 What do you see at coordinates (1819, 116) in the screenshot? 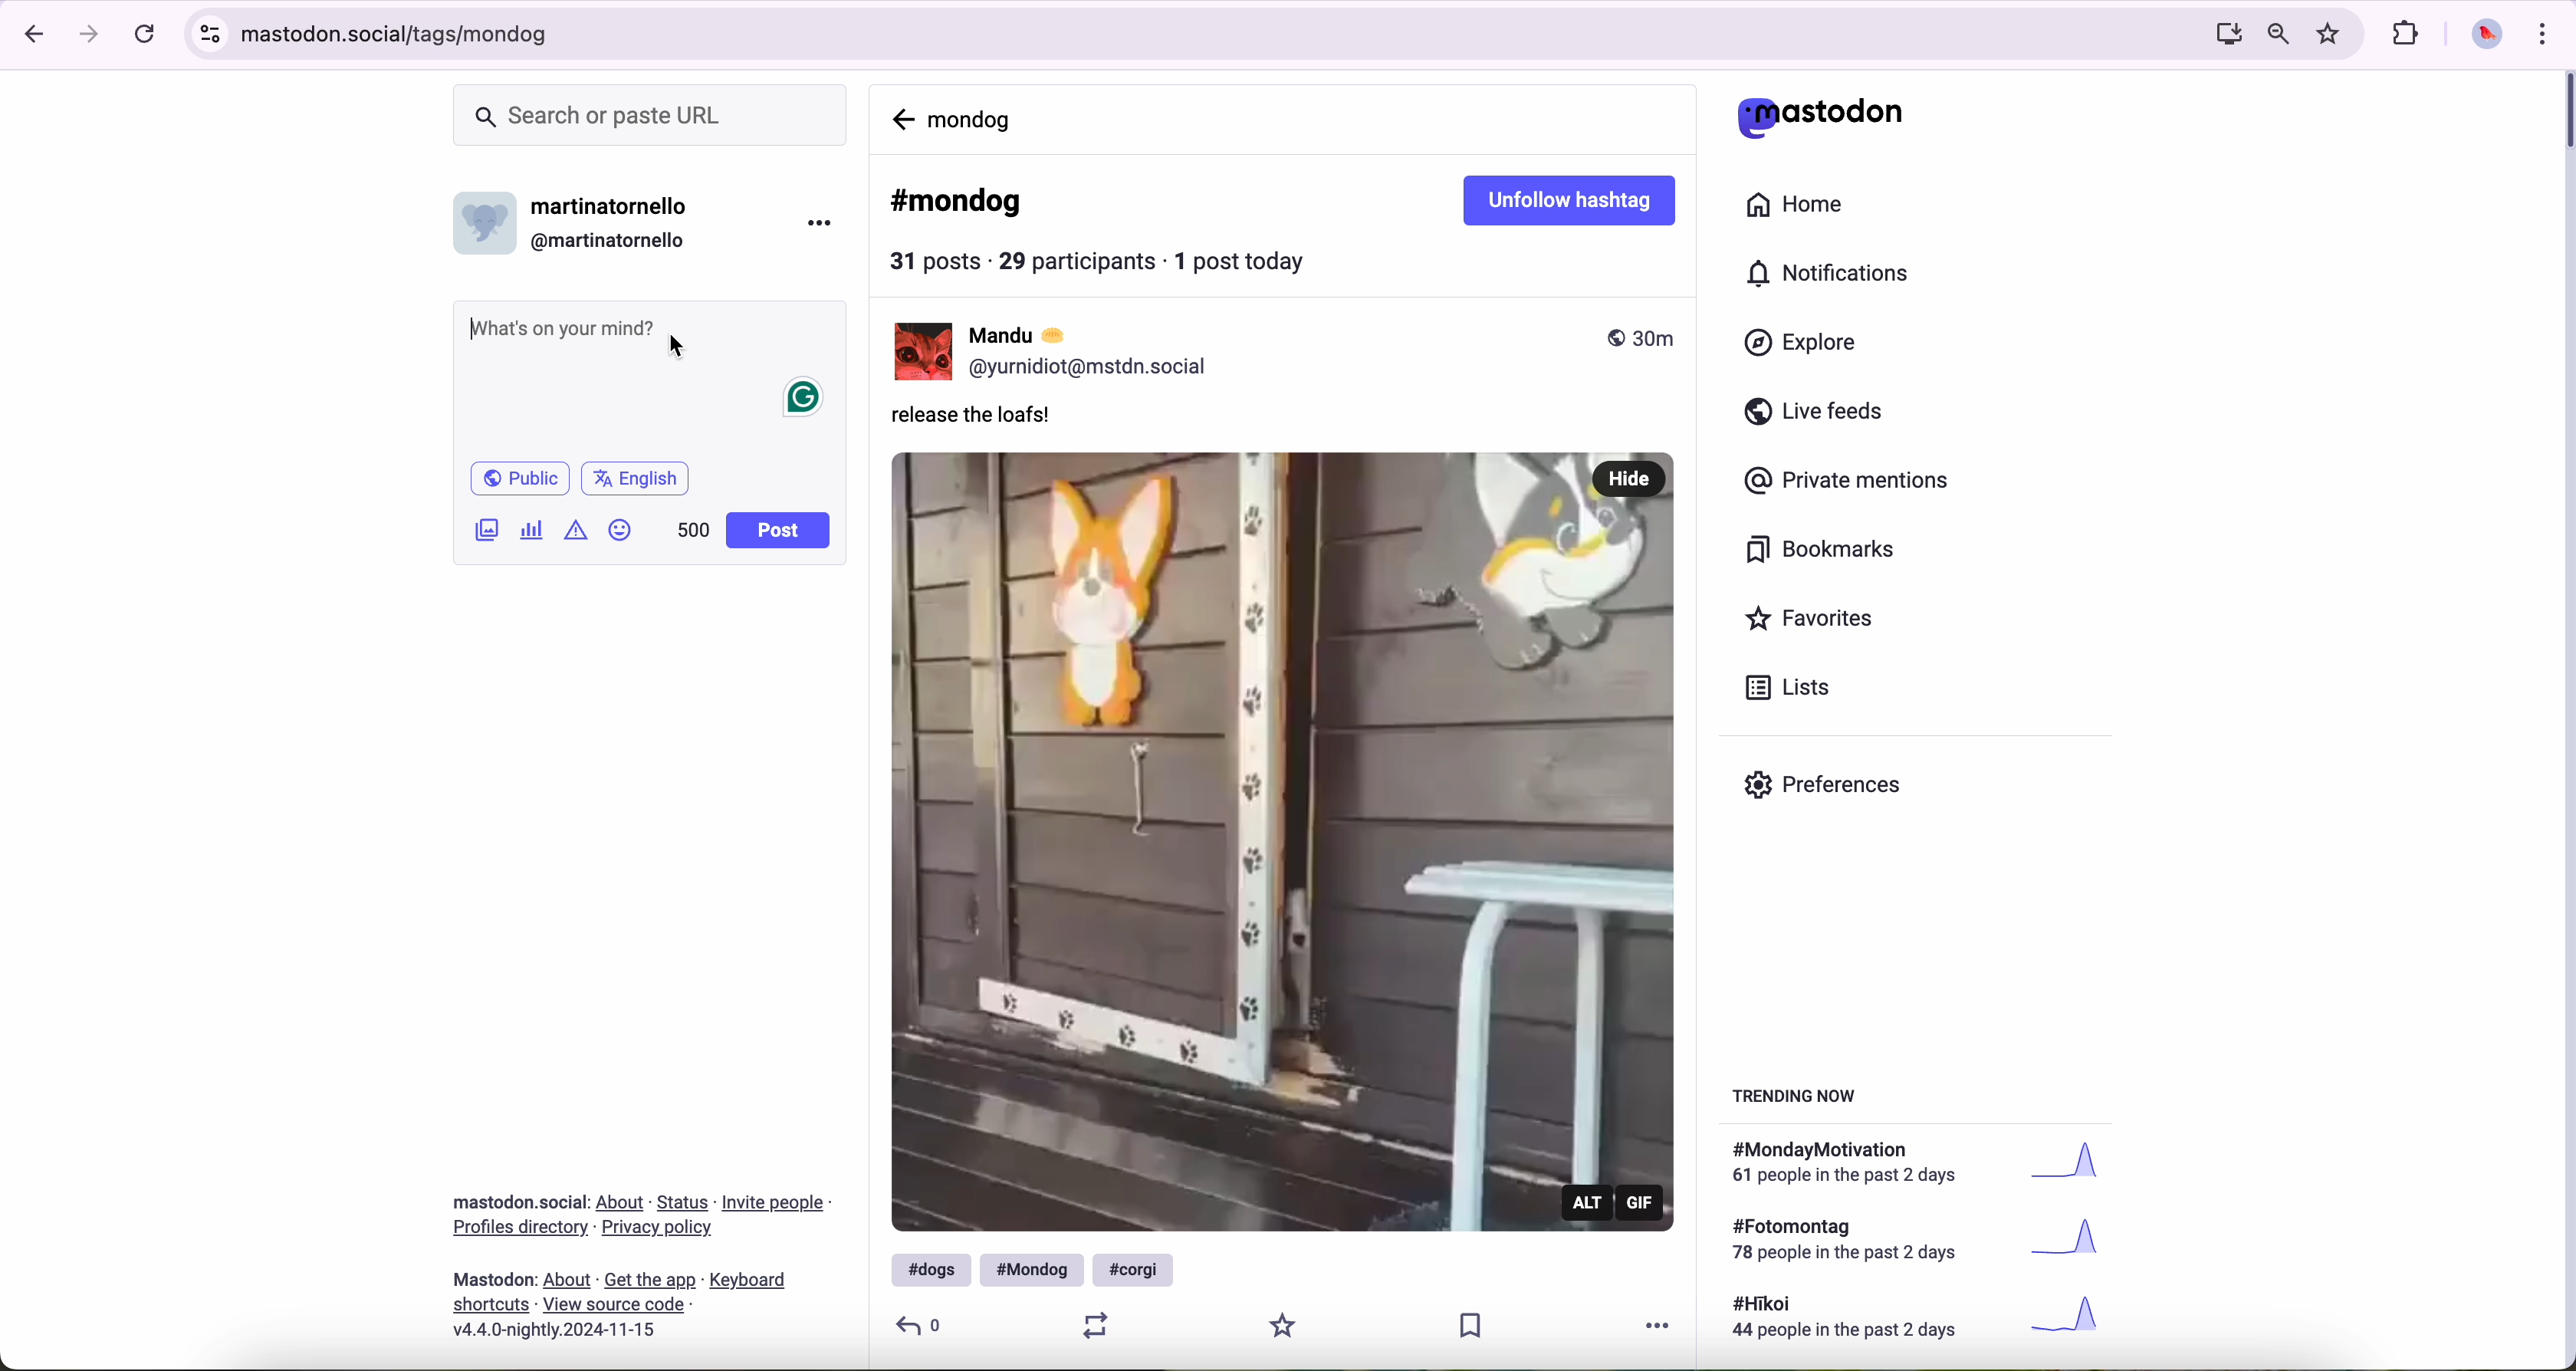
I see `mastodon logo` at bounding box center [1819, 116].